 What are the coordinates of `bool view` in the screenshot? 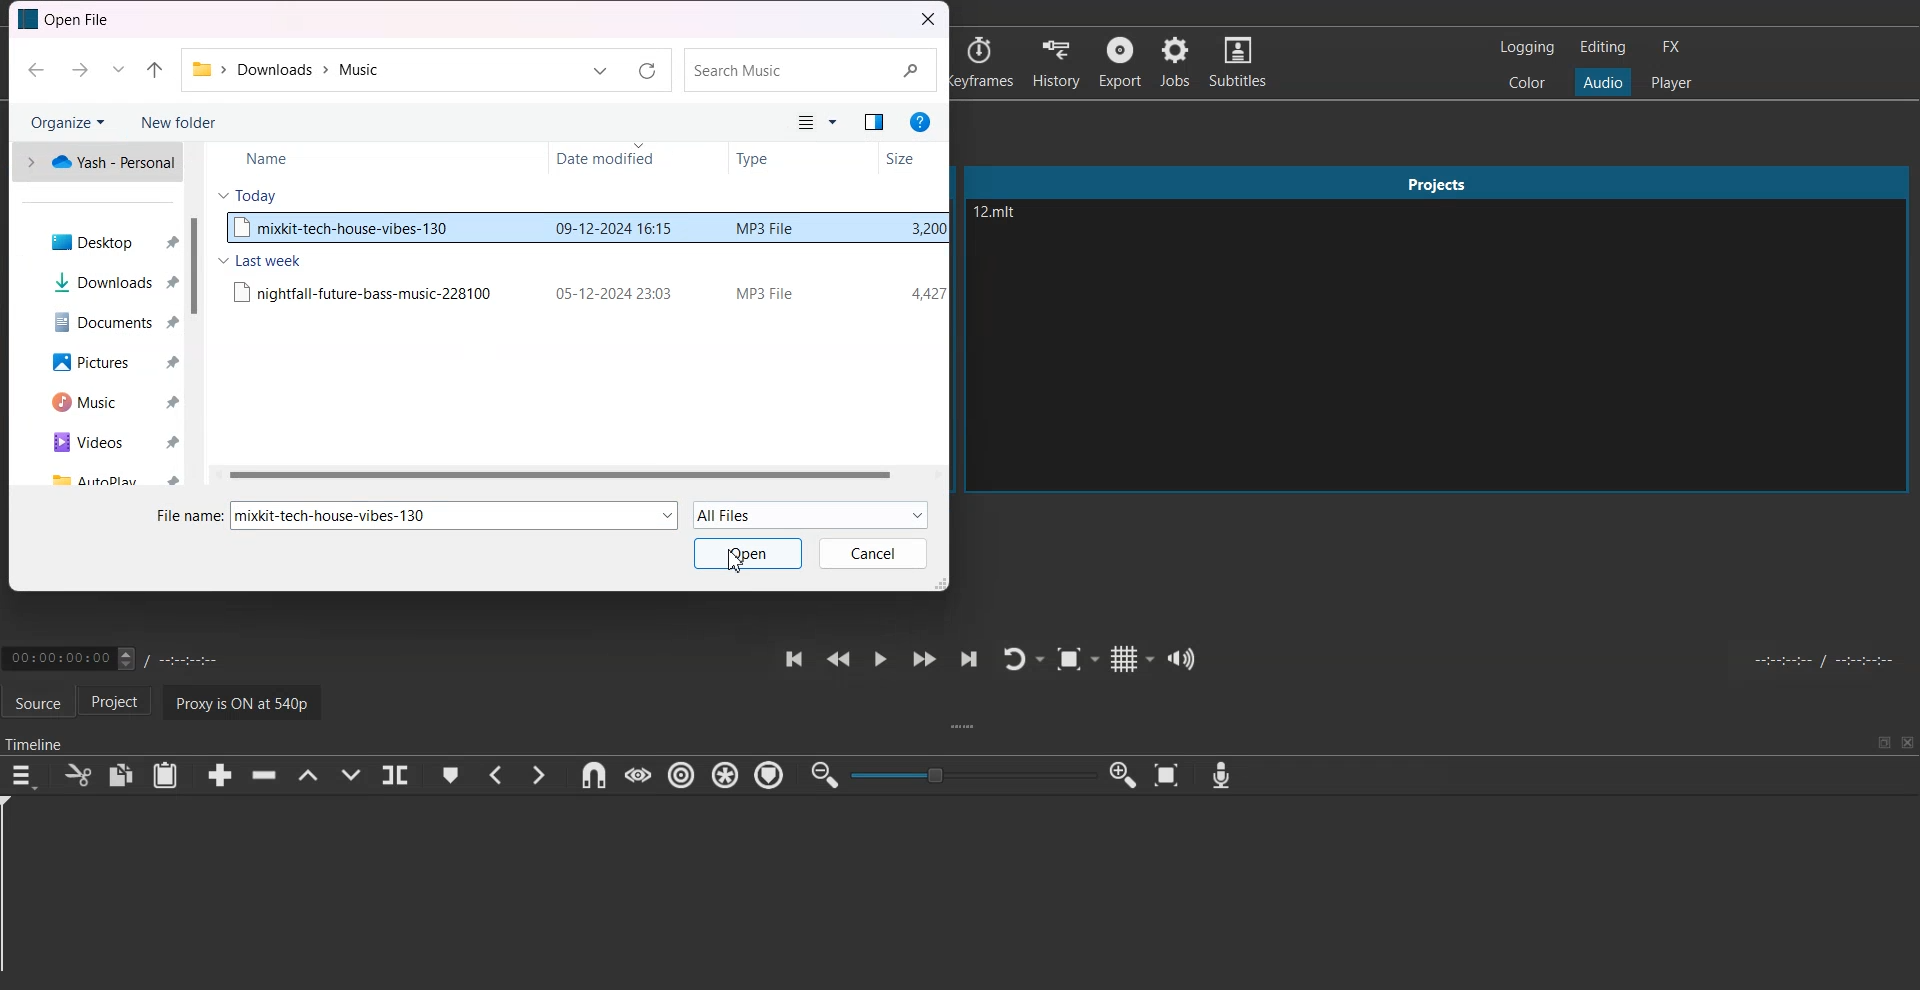 It's located at (876, 124).